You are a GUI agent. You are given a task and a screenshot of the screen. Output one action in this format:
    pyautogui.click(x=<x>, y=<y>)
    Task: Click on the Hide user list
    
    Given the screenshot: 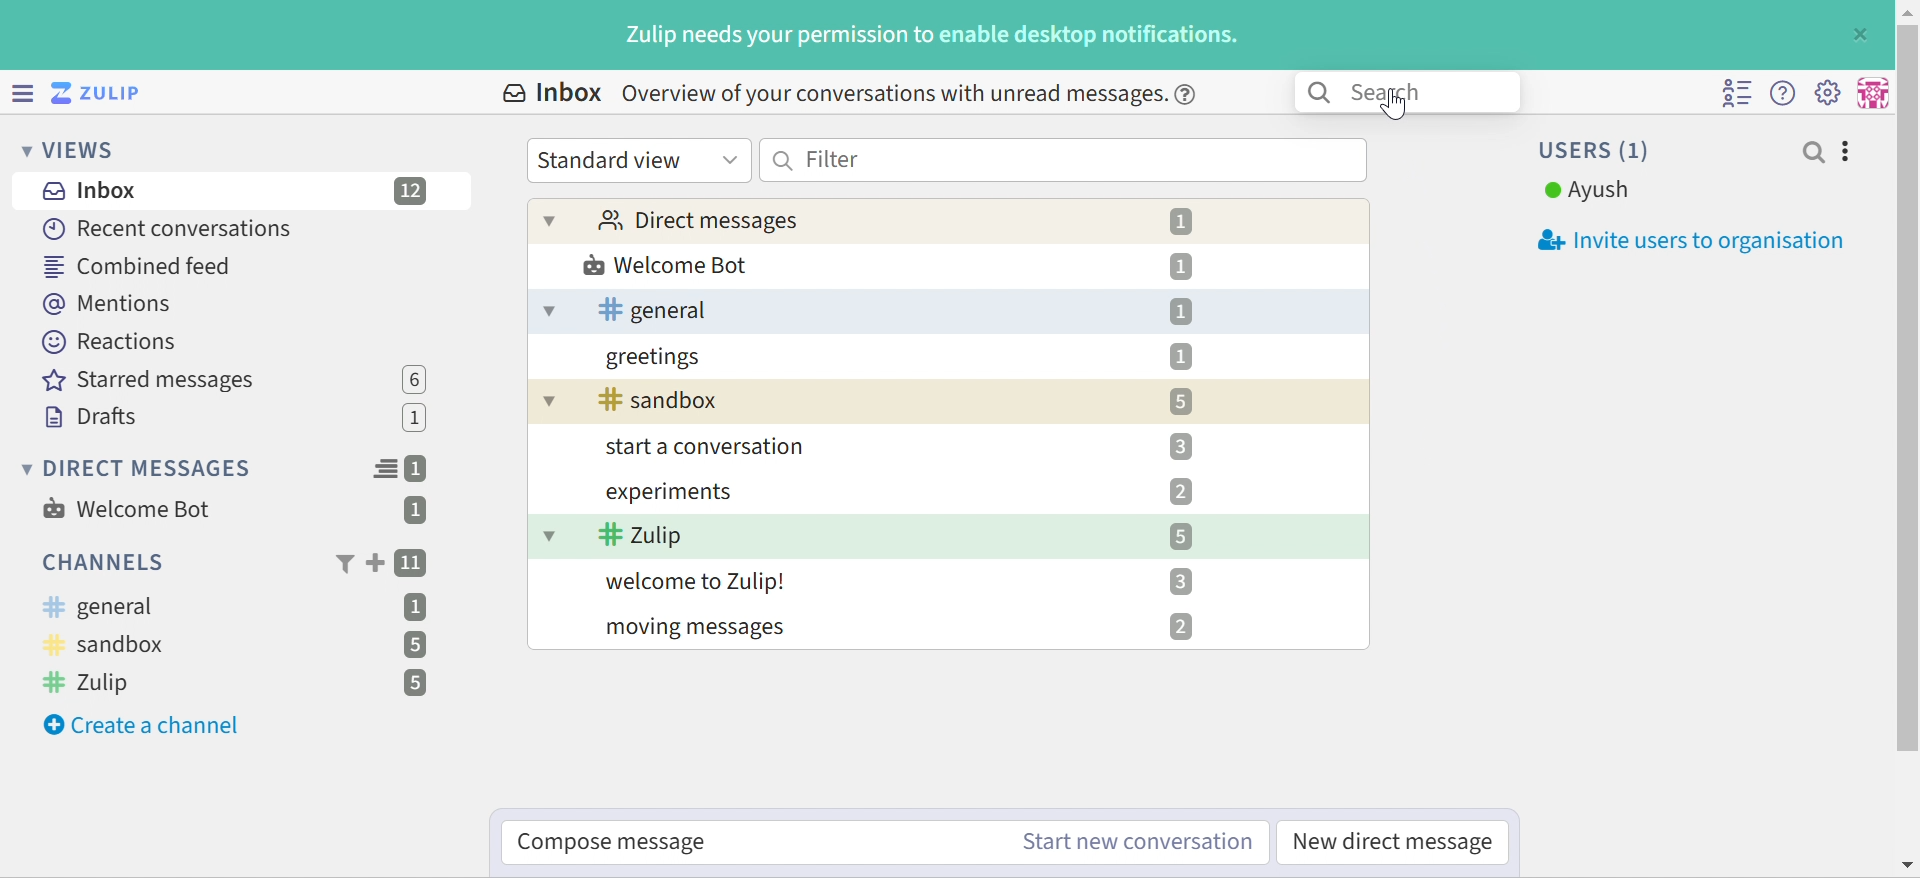 What is the action you would take?
    pyautogui.click(x=1737, y=94)
    